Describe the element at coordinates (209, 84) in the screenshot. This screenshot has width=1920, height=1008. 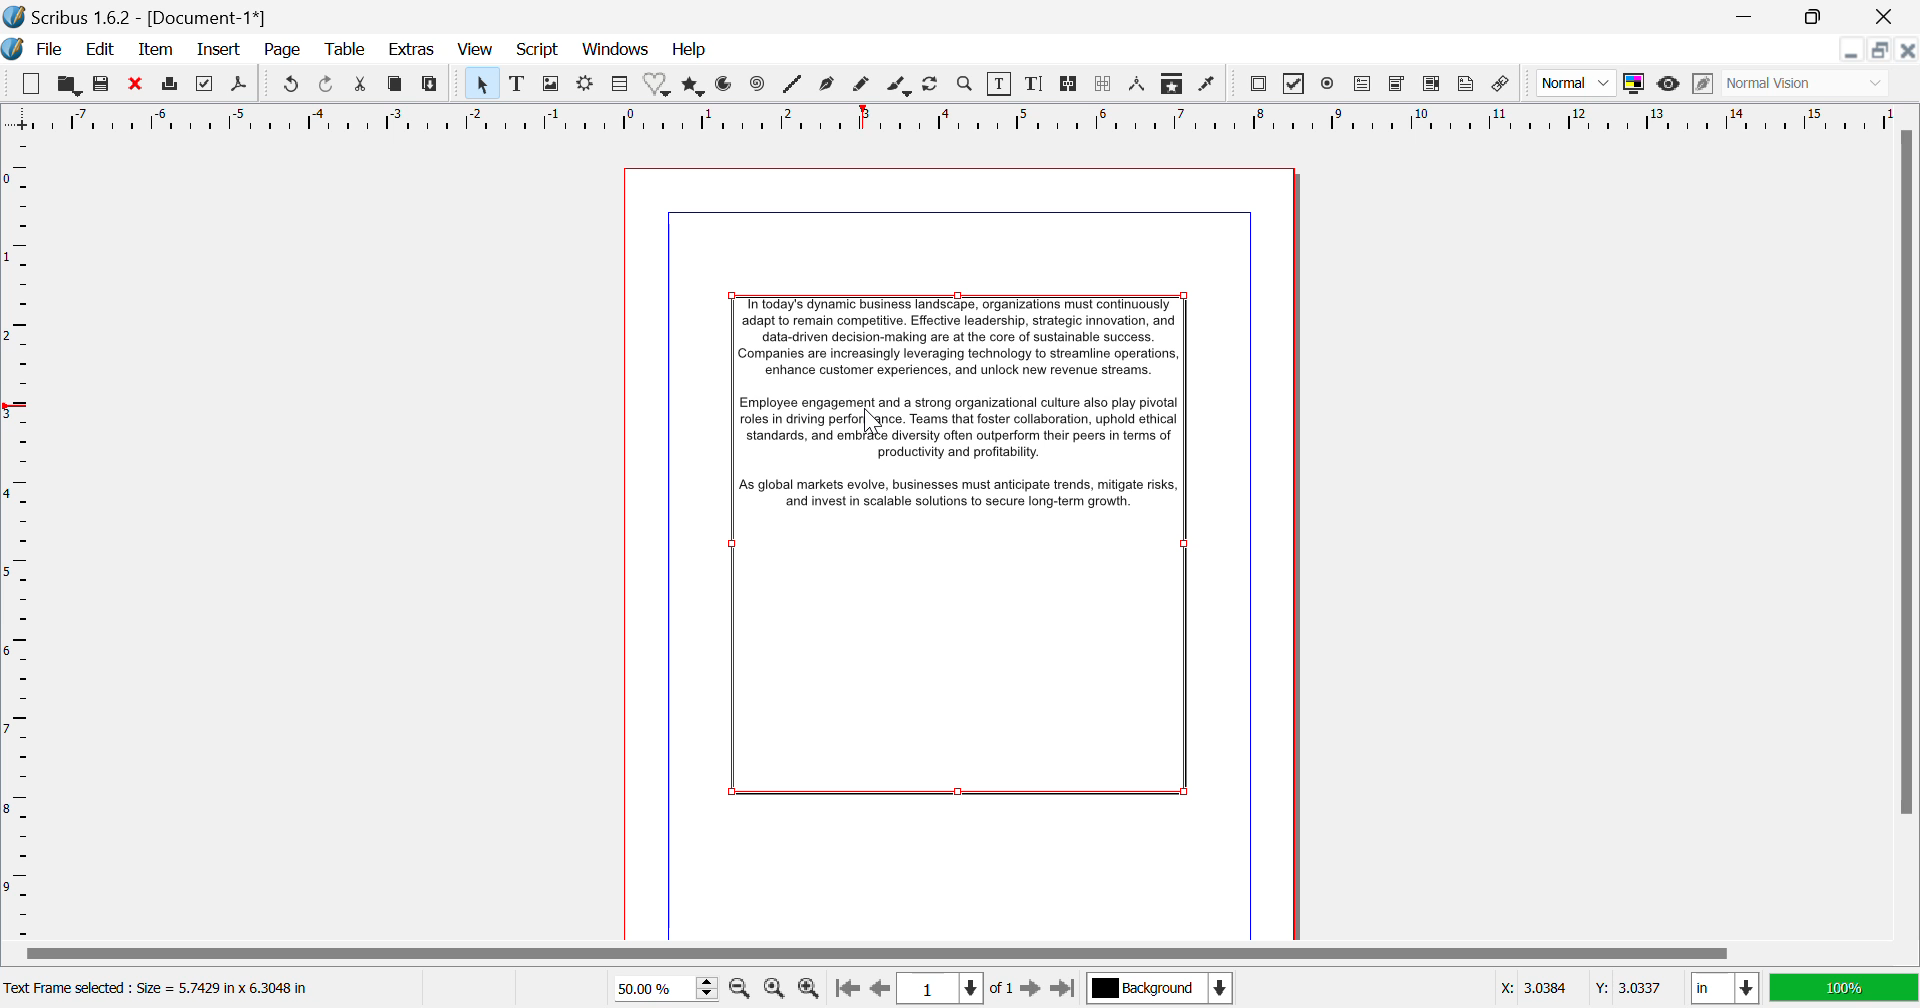
I see `Preflight Verifier` at that location.